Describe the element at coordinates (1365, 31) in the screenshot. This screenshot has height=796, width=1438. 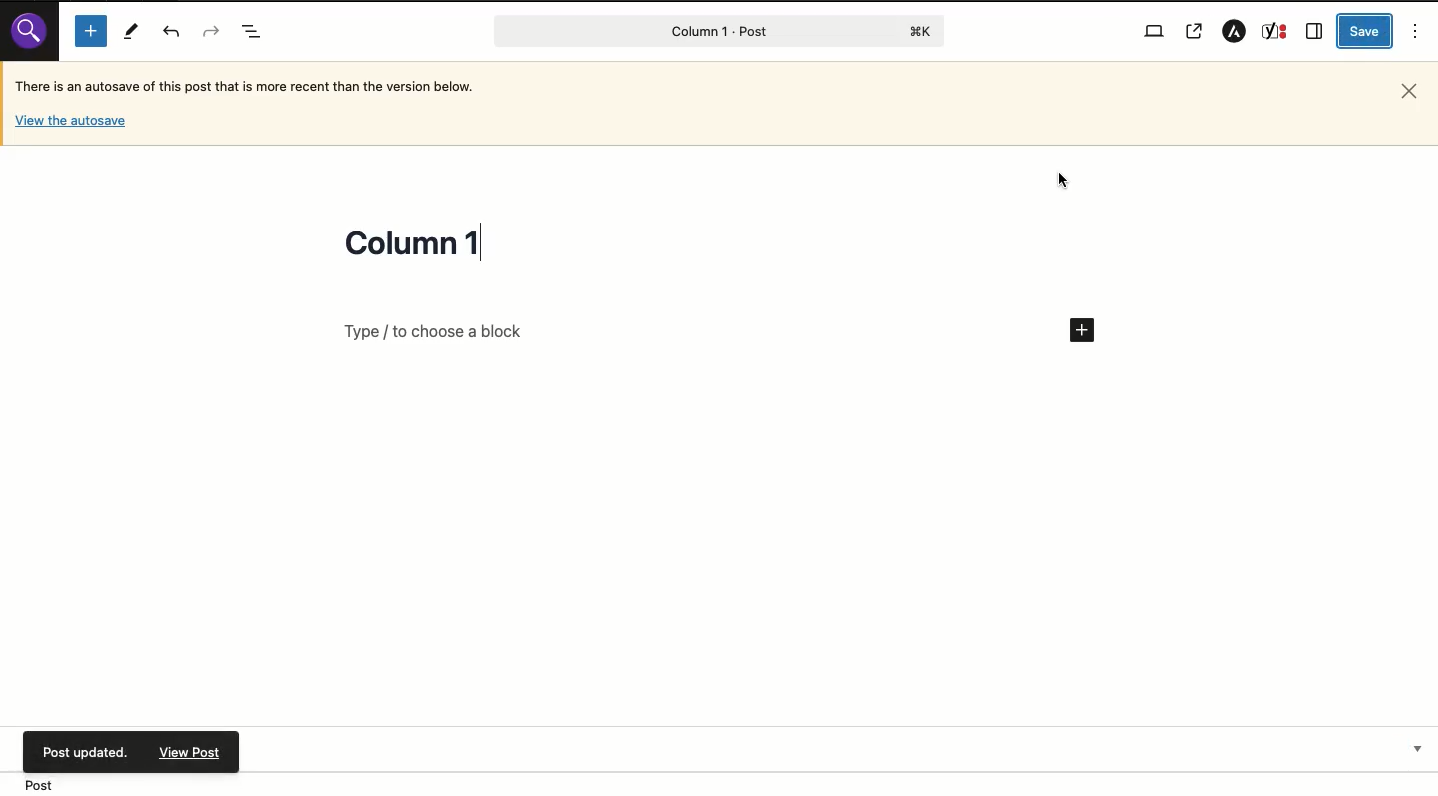
I see `Save` at that location.